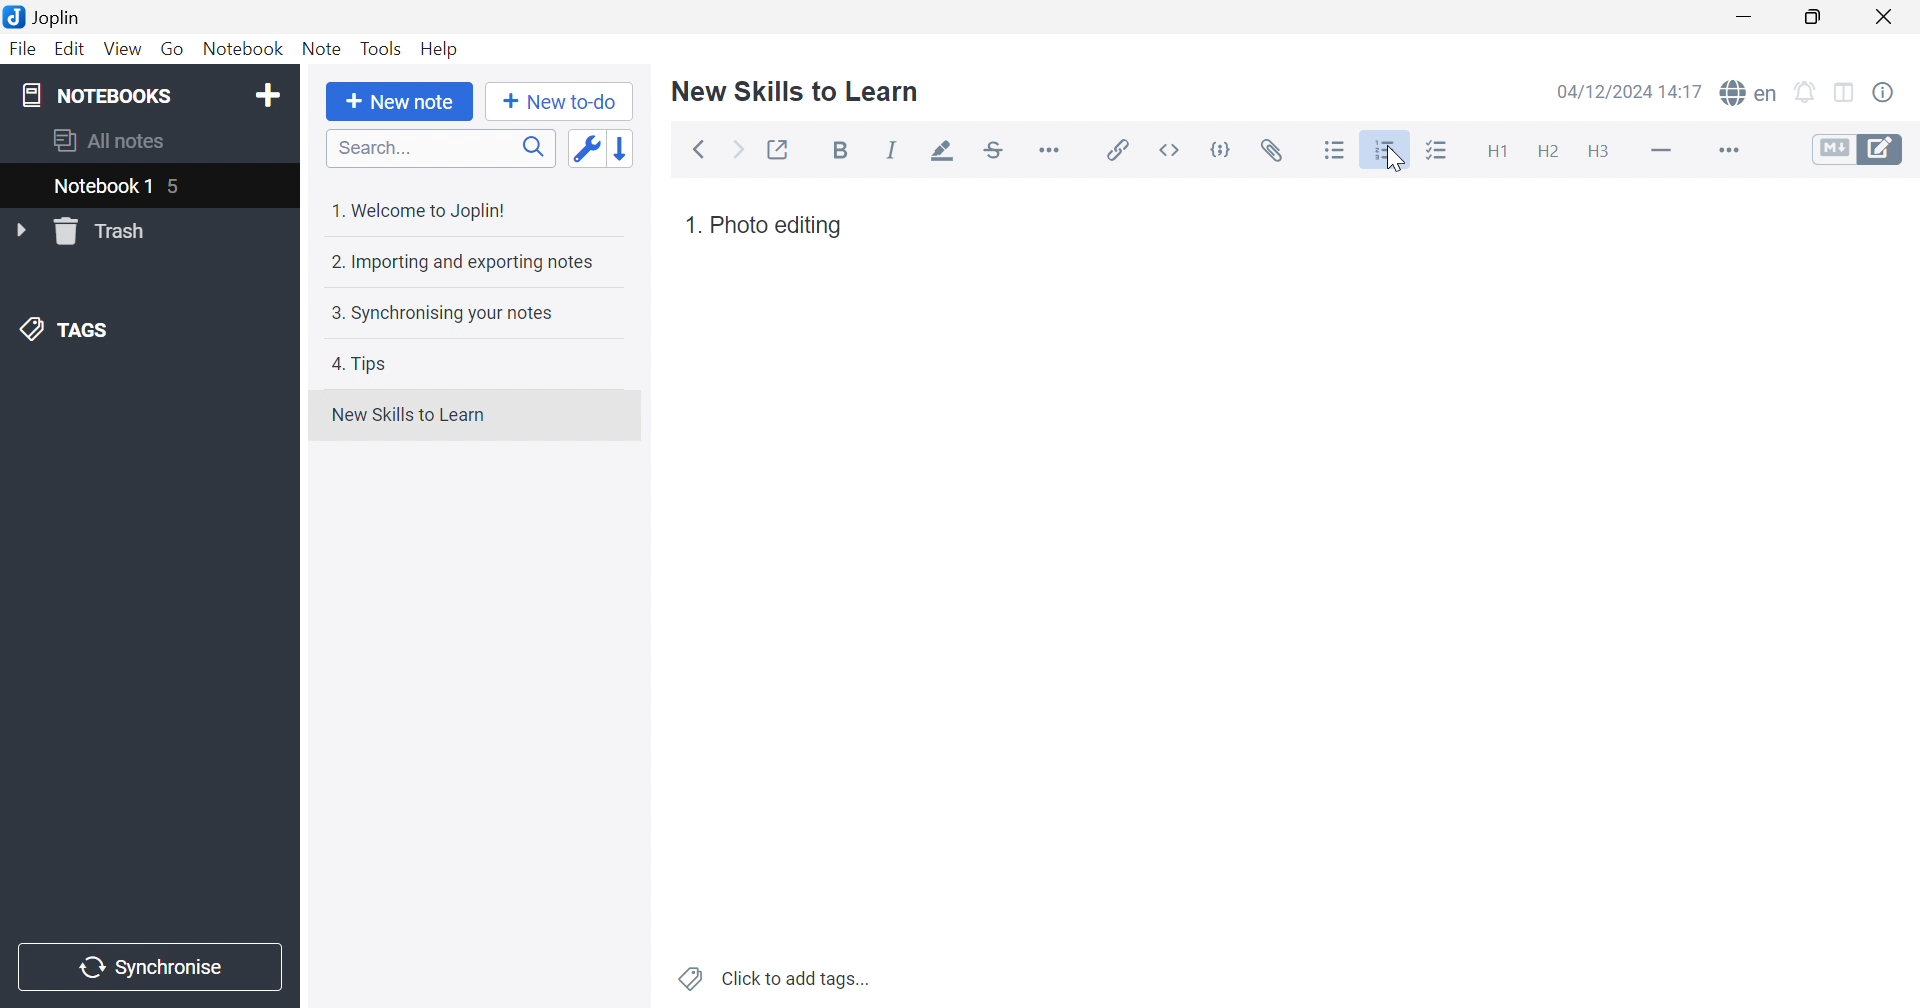 The image size is (1920, 1008). What do you see at coordinates (937, 153) in the screenshot?
I see `Highlight` at bounding box center [937, 153].